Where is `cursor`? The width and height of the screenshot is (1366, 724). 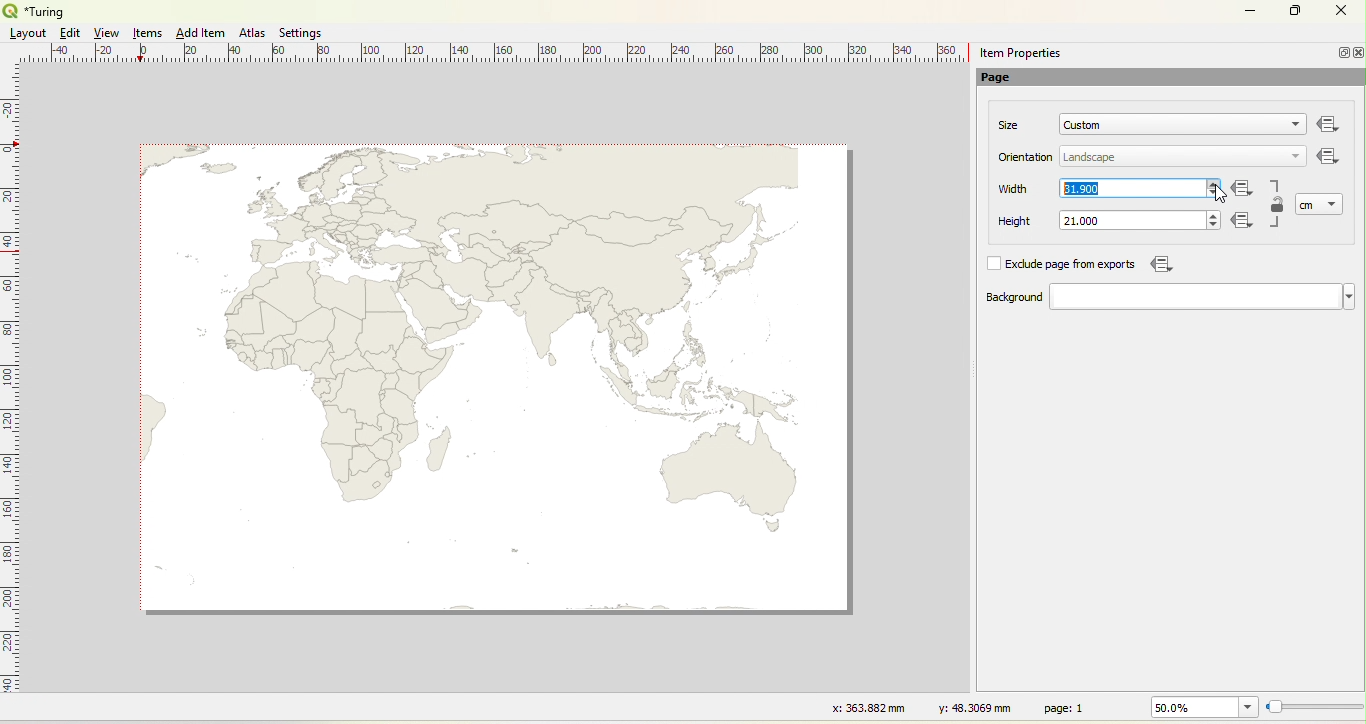 cursor is located at coordinates (1217, 195).